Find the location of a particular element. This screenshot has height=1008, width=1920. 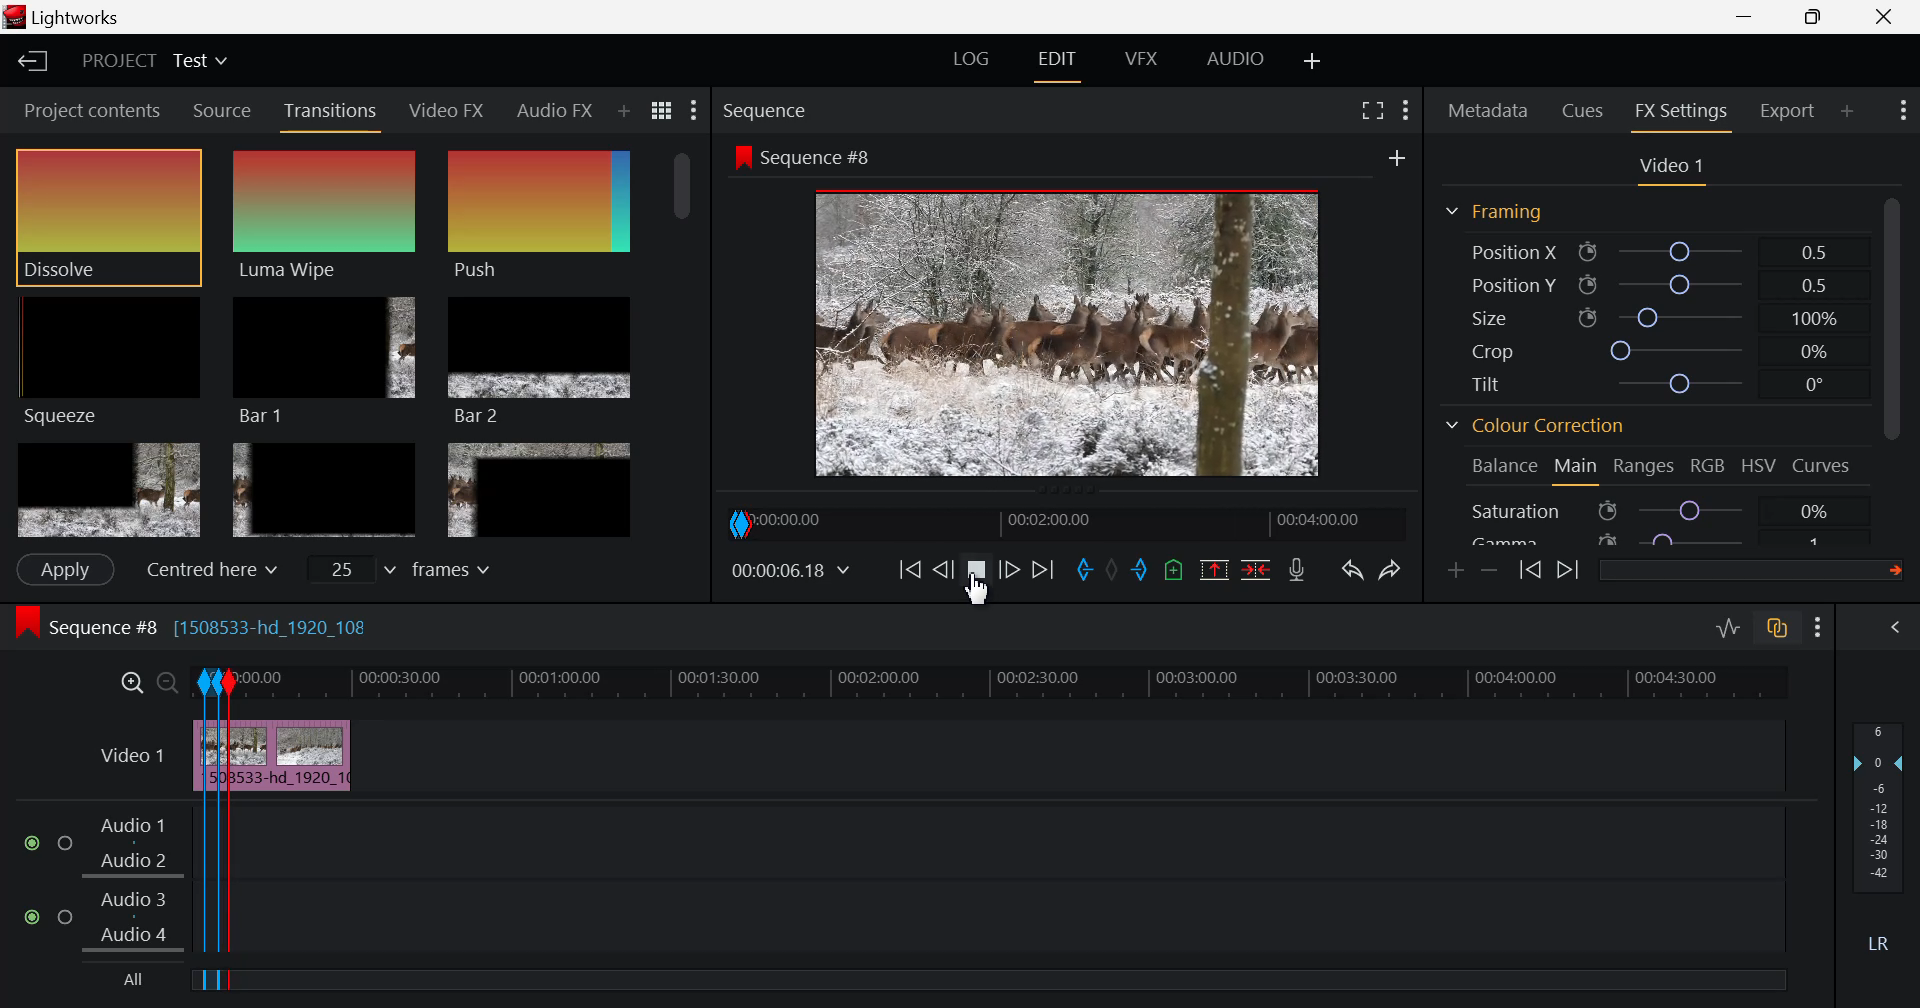

Balance is located at coordinates (1505, 467).